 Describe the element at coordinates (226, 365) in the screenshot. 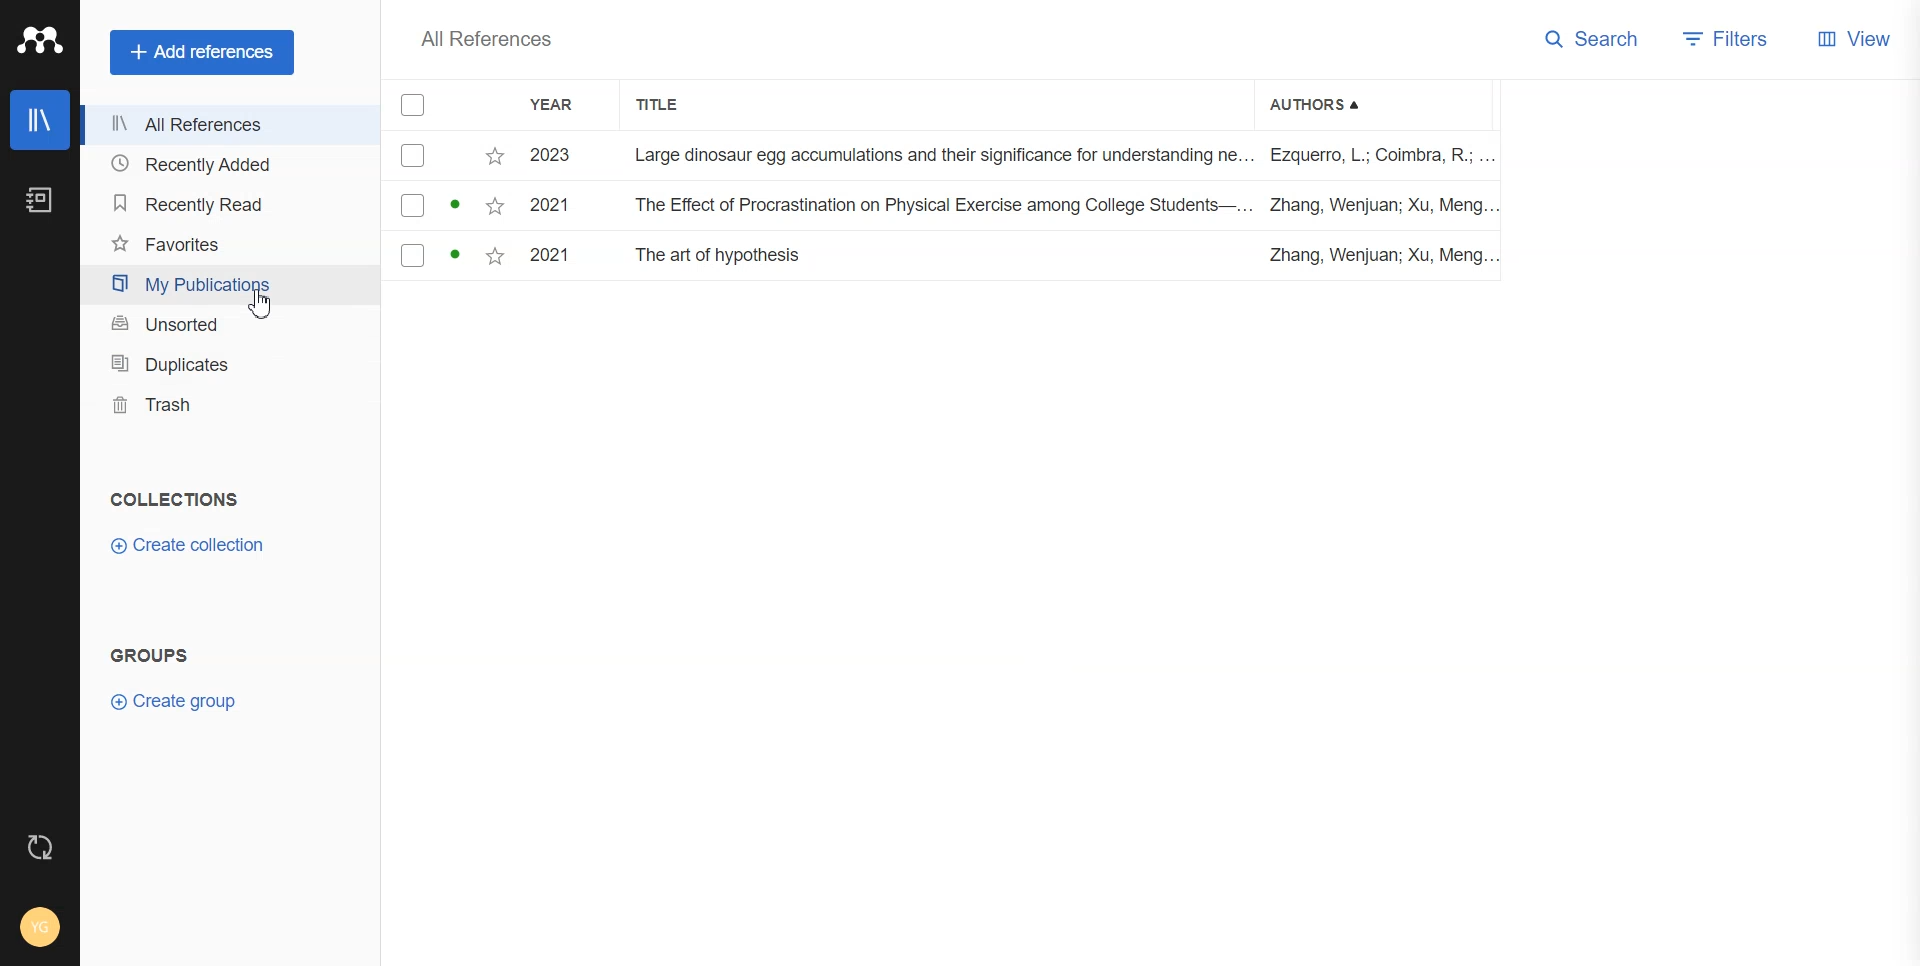

I see `Duplicates` at that location.